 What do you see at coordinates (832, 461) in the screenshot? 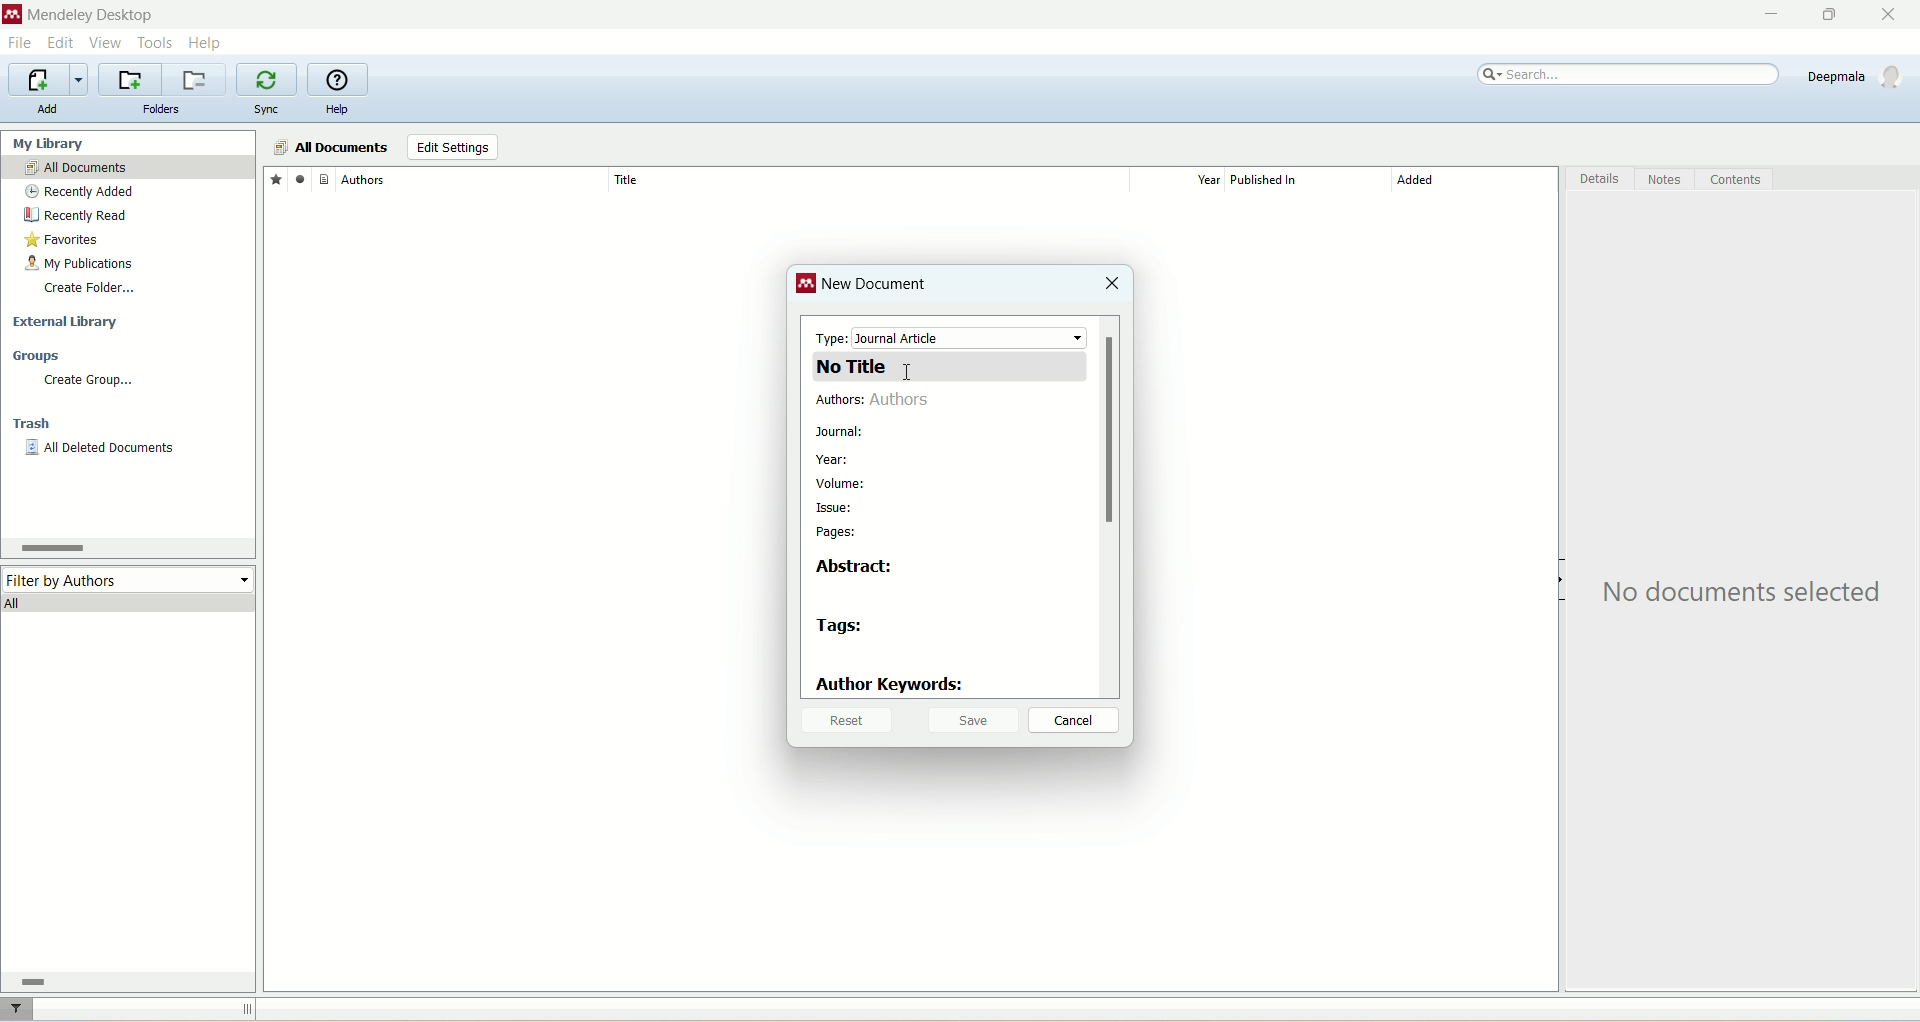
I see `year` at bounding box center [832, 461].